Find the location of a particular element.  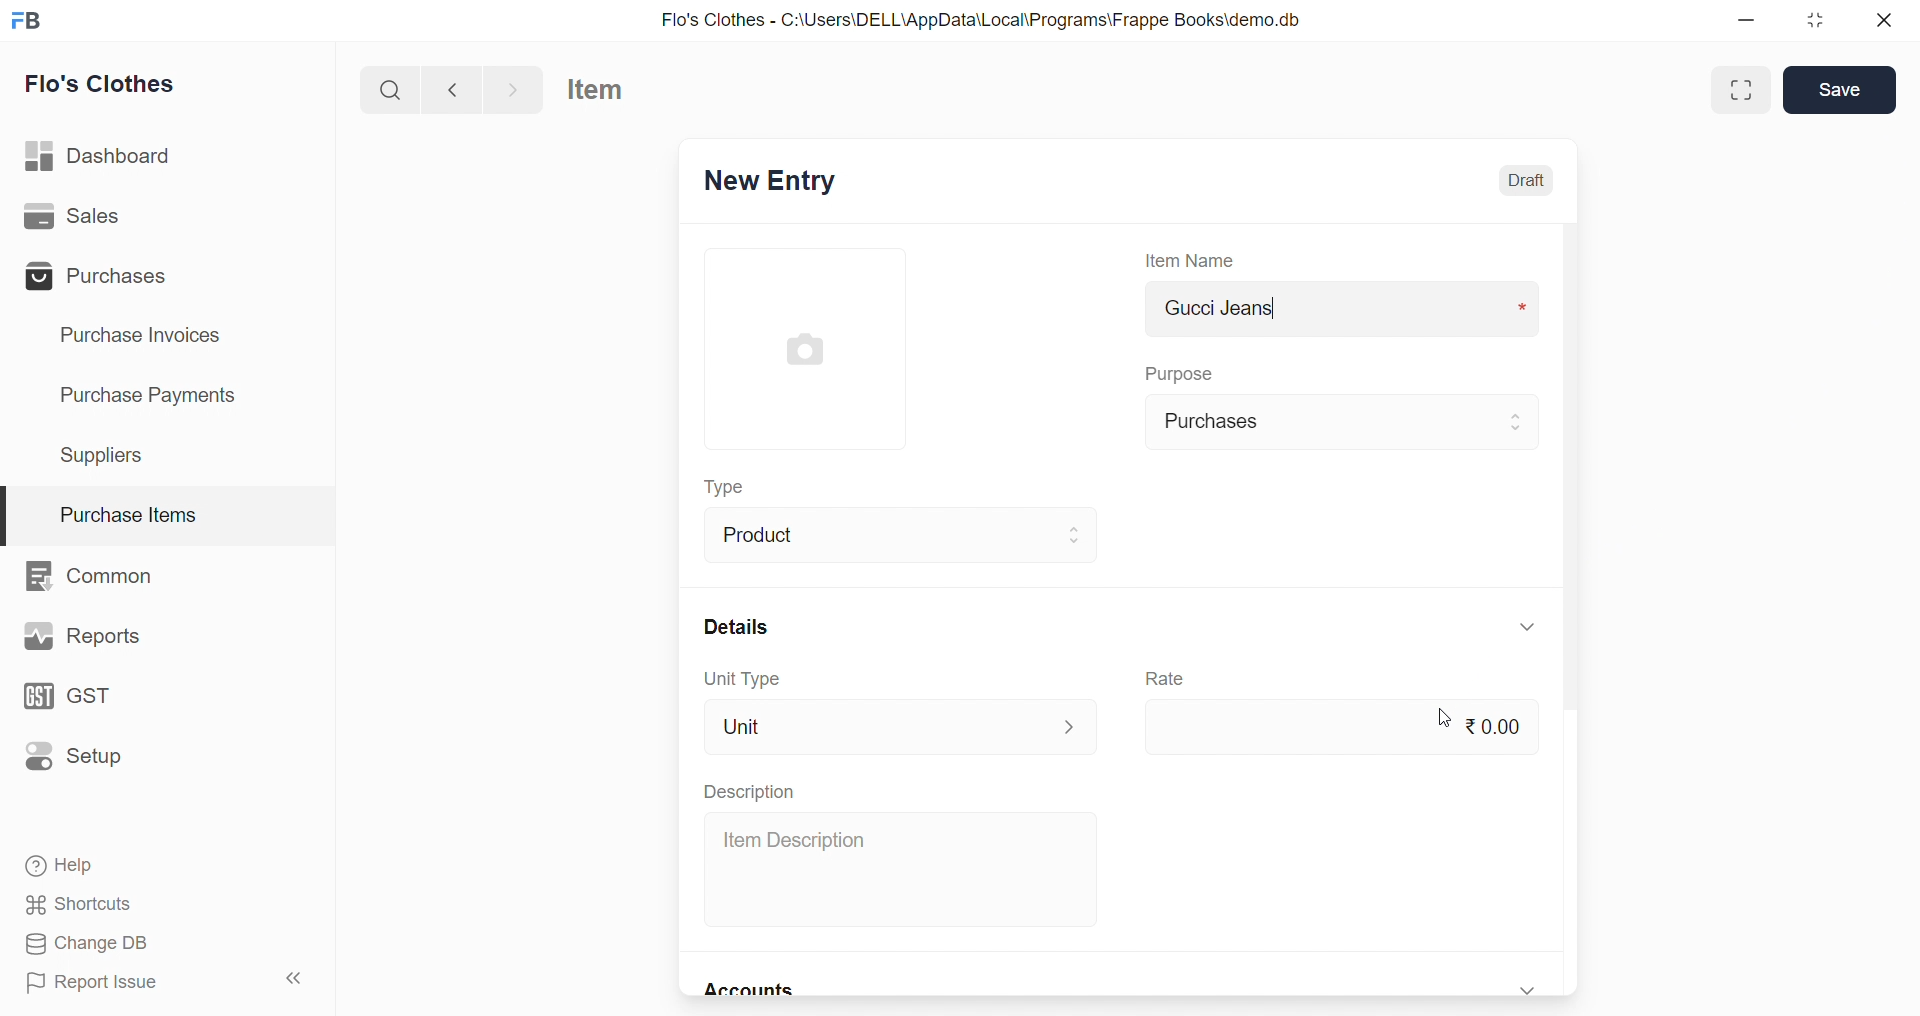

Report Issue is located at coordinates (125, 981).